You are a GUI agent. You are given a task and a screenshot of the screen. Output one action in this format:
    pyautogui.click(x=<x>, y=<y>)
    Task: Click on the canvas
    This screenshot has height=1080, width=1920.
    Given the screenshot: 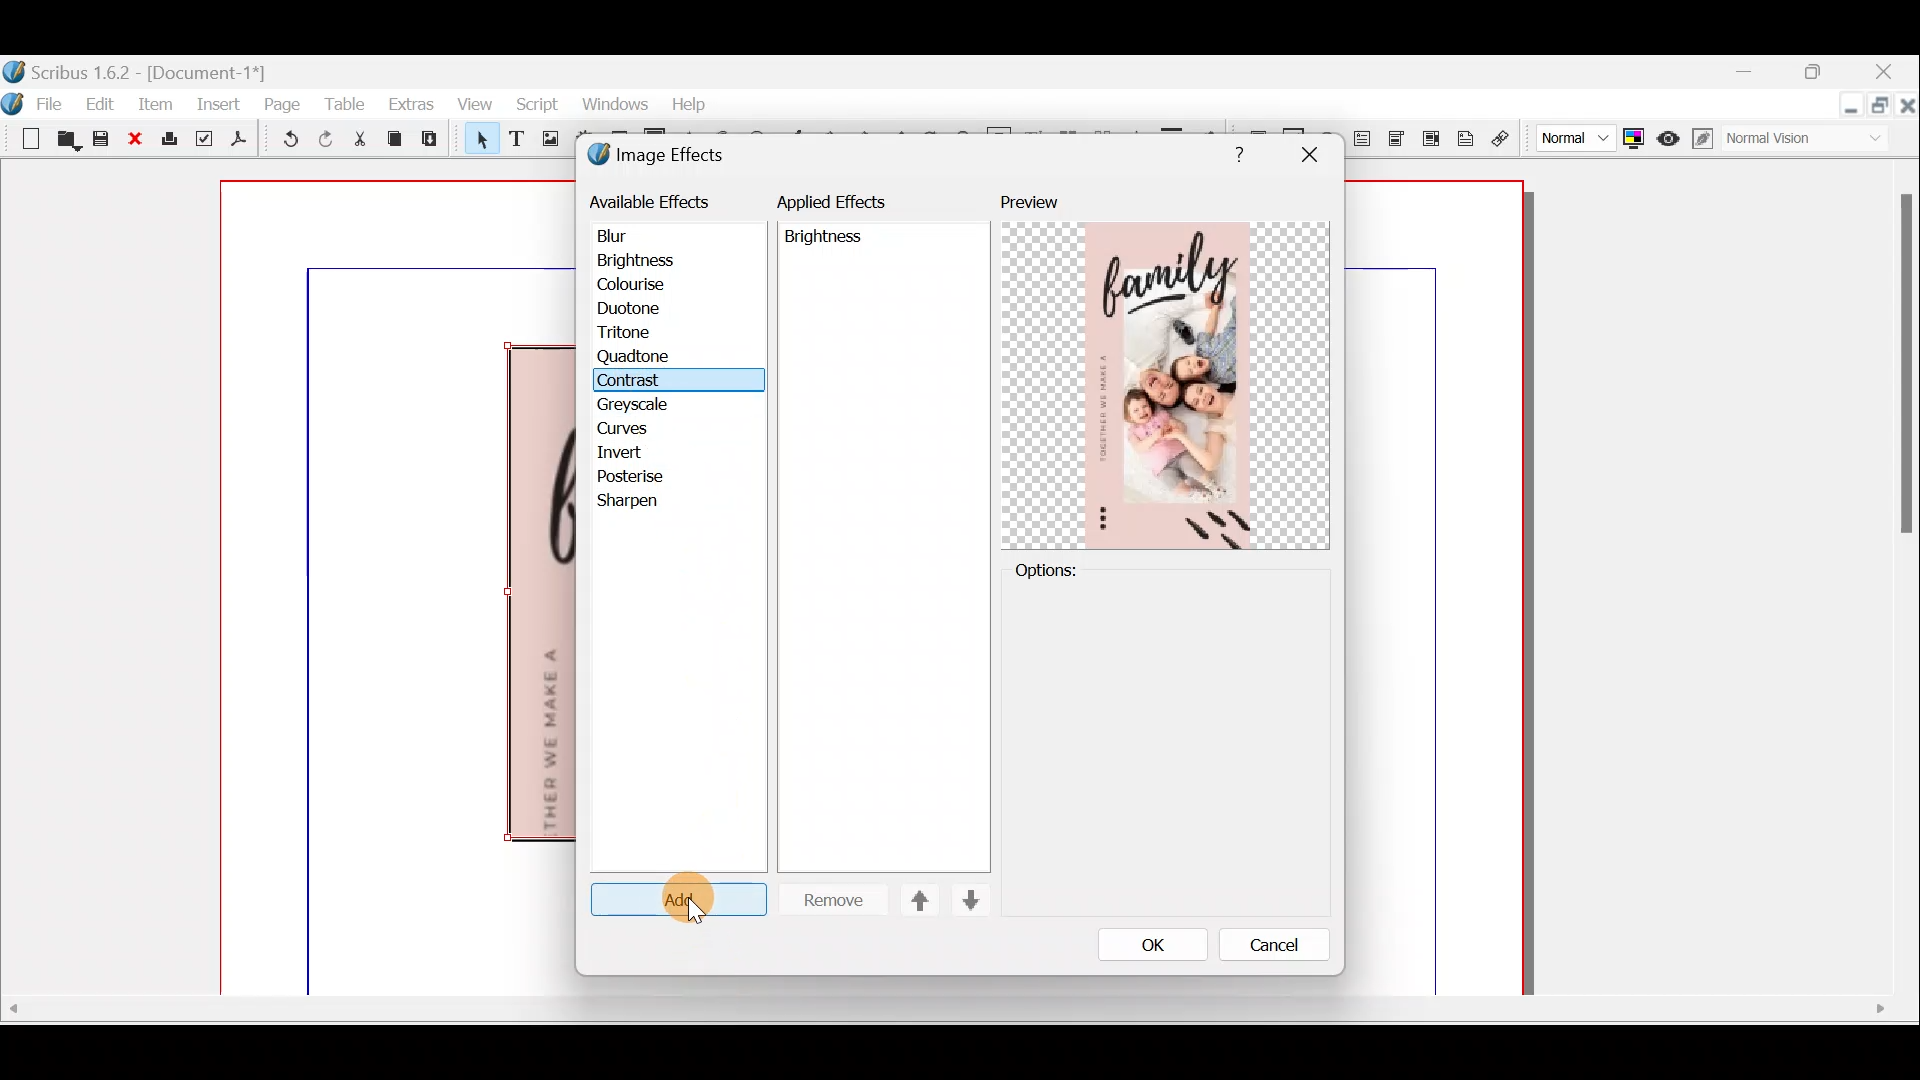 What is the action you would take?
    pyautogui.click(x=1436, y=589)
    